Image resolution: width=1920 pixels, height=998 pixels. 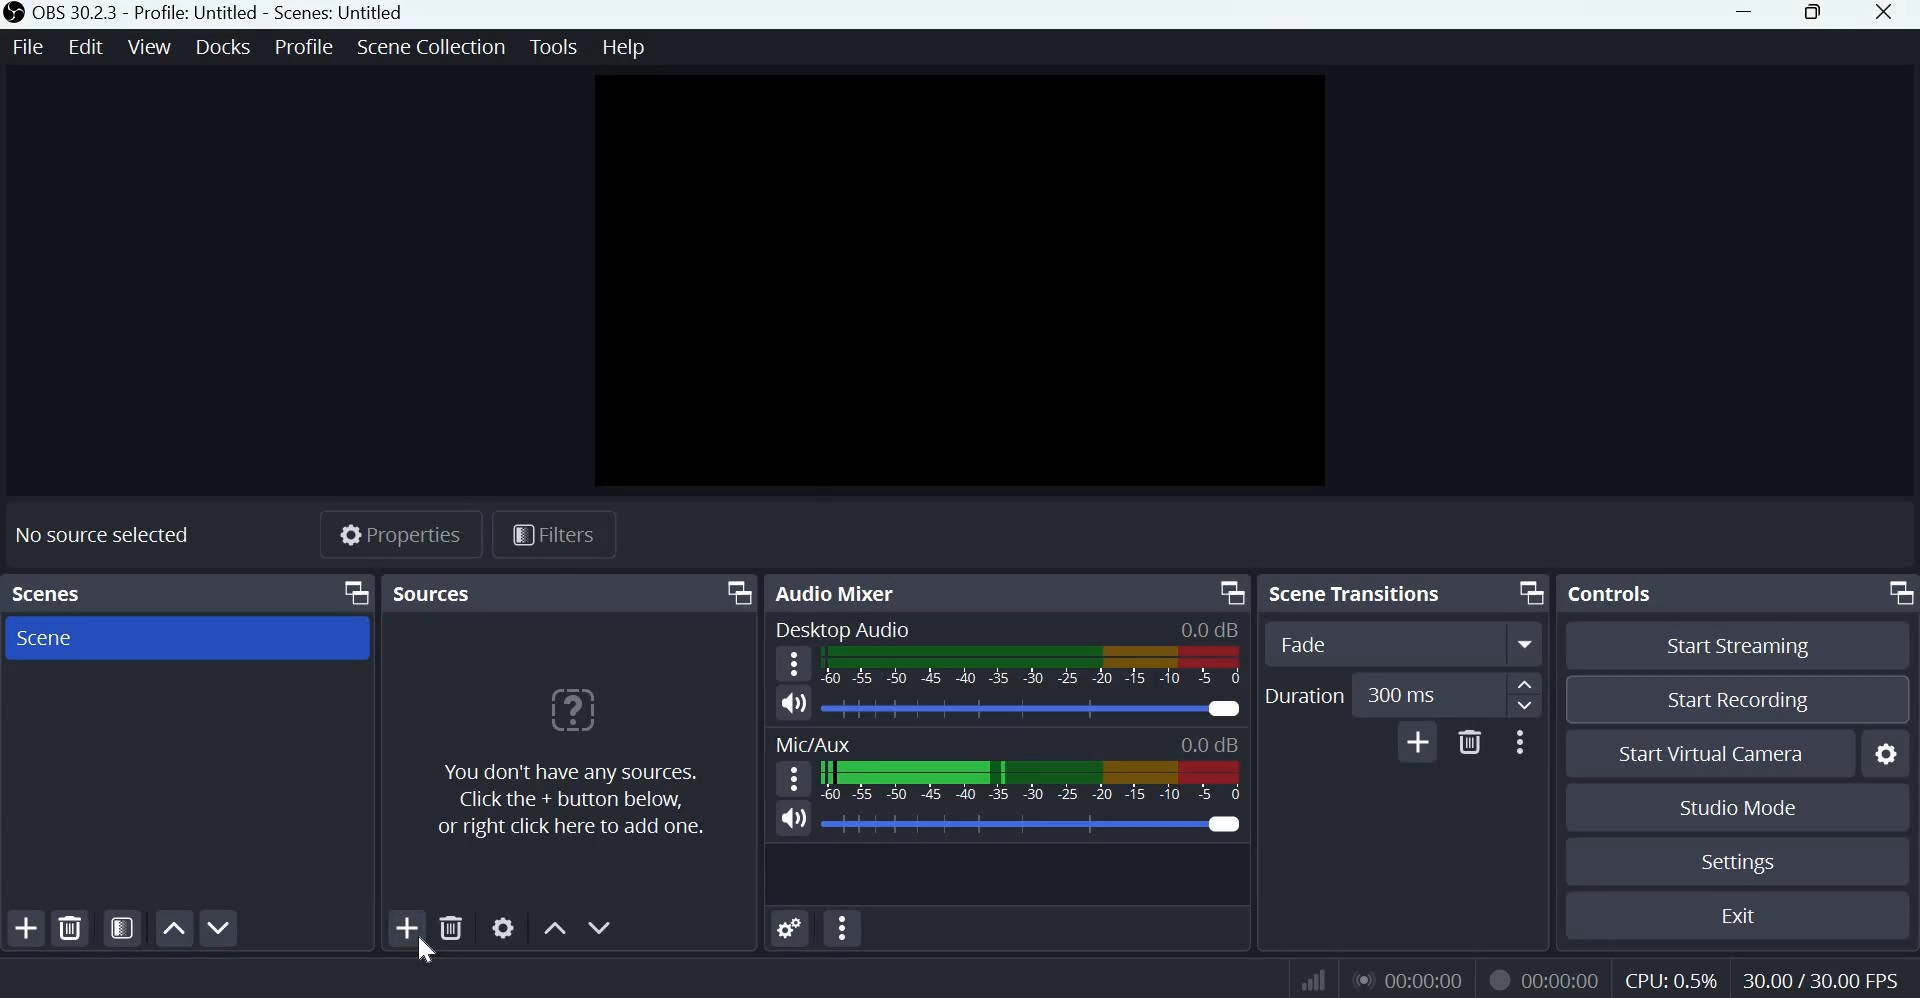 What do you see at coordinates (1563, 980) in the screenshot?
I see `00:00:00` at bounding box center [1563, 980].